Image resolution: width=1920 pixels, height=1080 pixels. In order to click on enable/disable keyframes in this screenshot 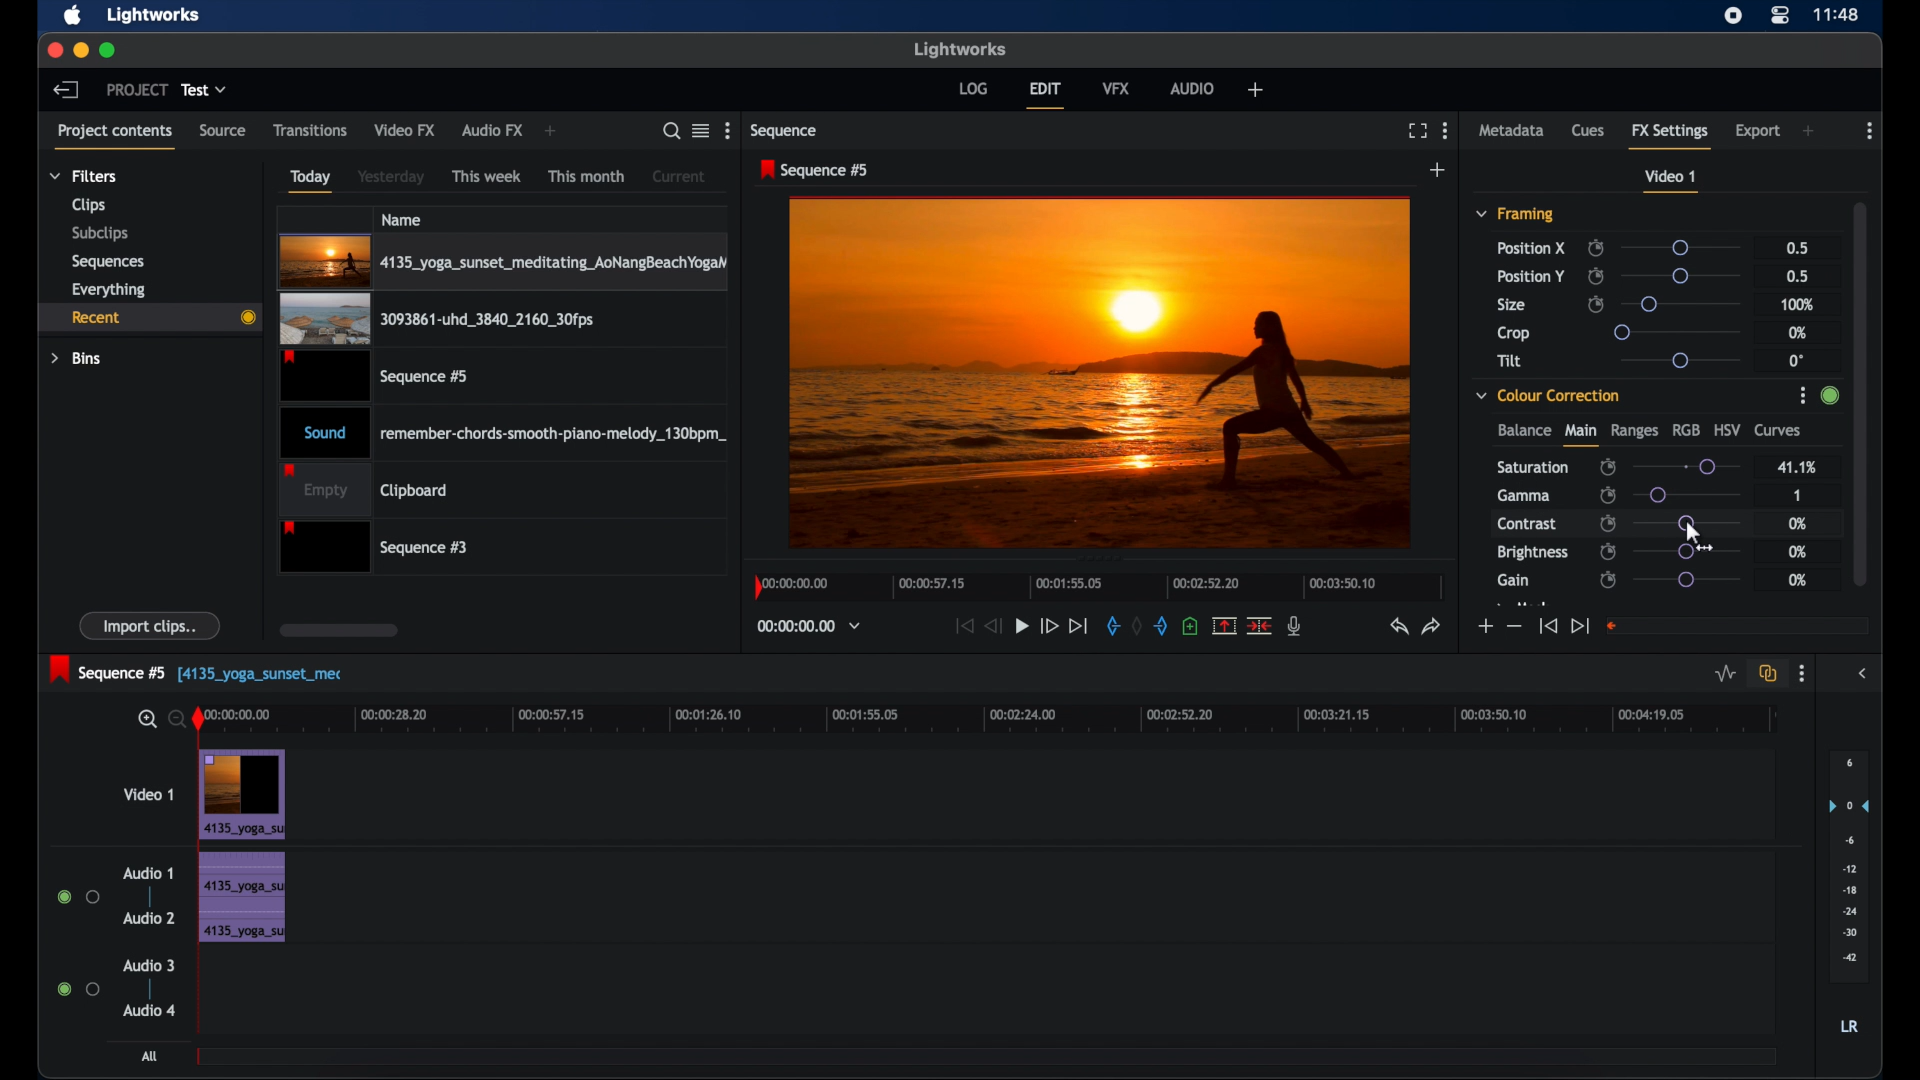, I will do `click(1607, 580)`.